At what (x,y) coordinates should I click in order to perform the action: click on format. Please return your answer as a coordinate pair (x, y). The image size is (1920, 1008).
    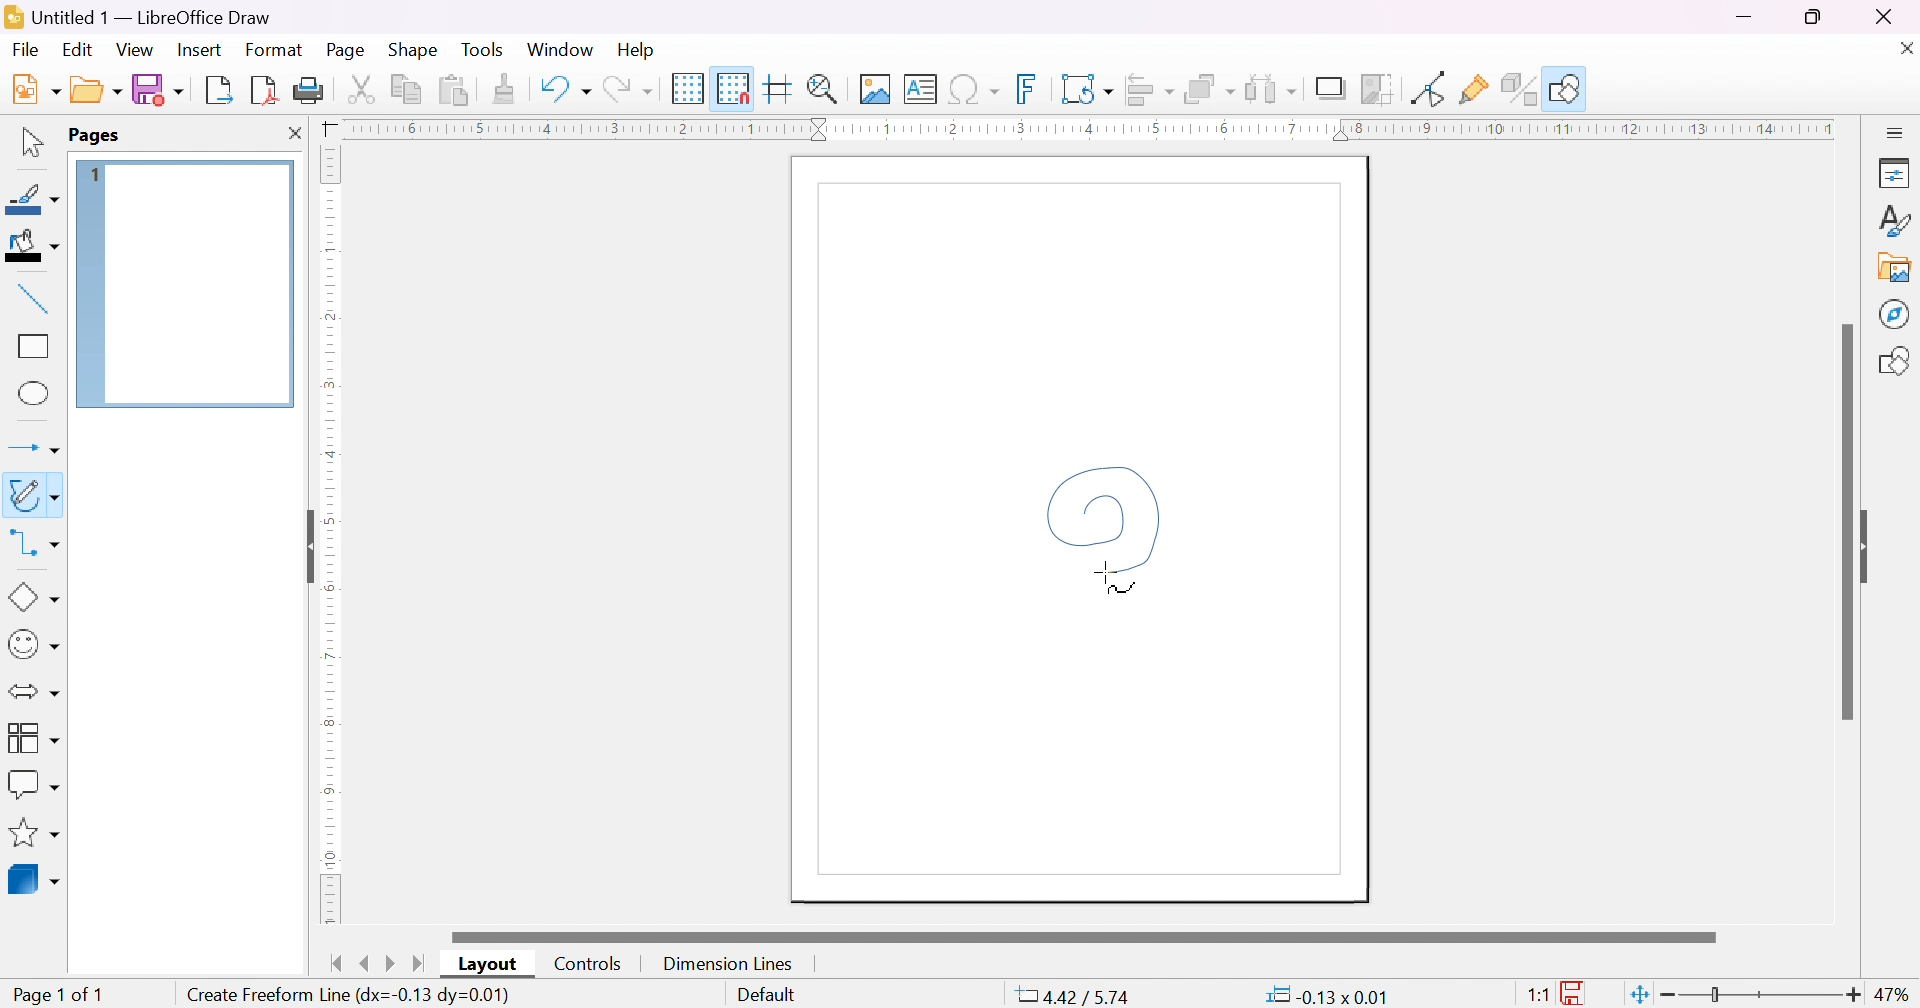
    Looking at the image, I should click on (275, 48).